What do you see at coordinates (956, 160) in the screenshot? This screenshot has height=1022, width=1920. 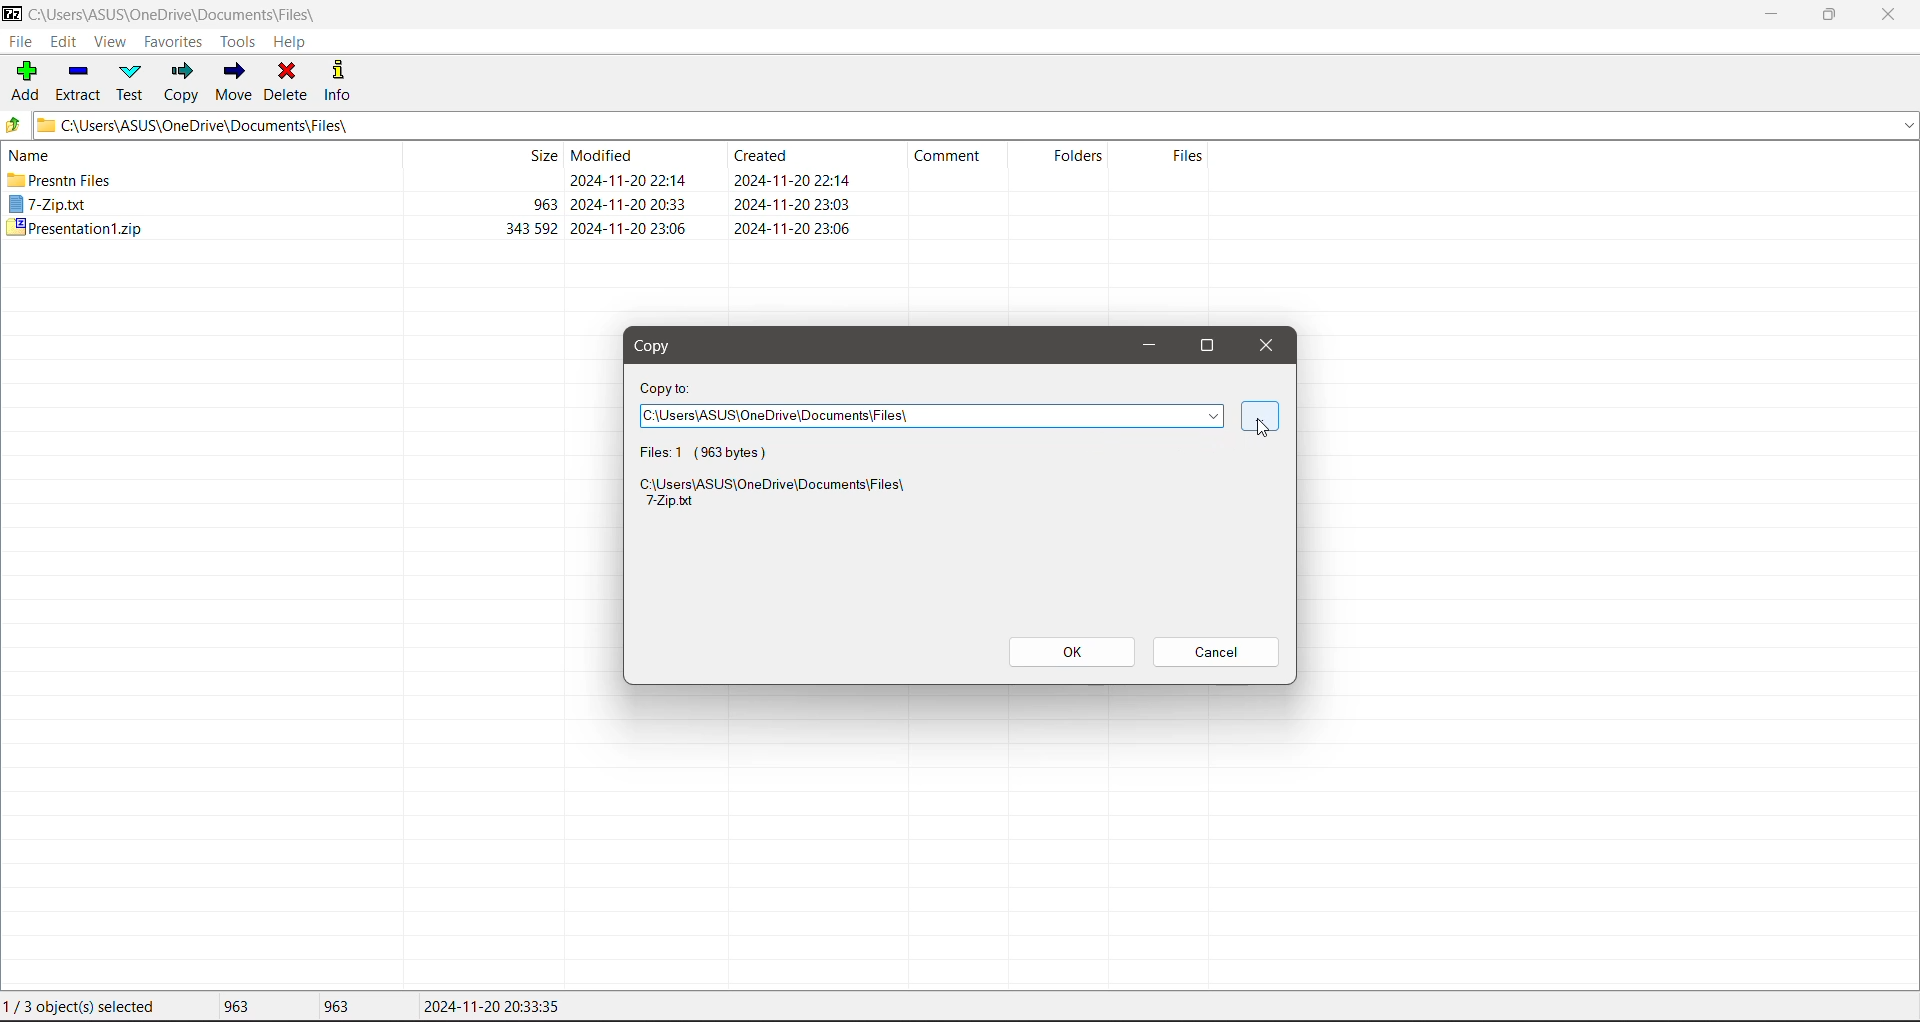 I see `Comment` at bounding box center [956, 160].